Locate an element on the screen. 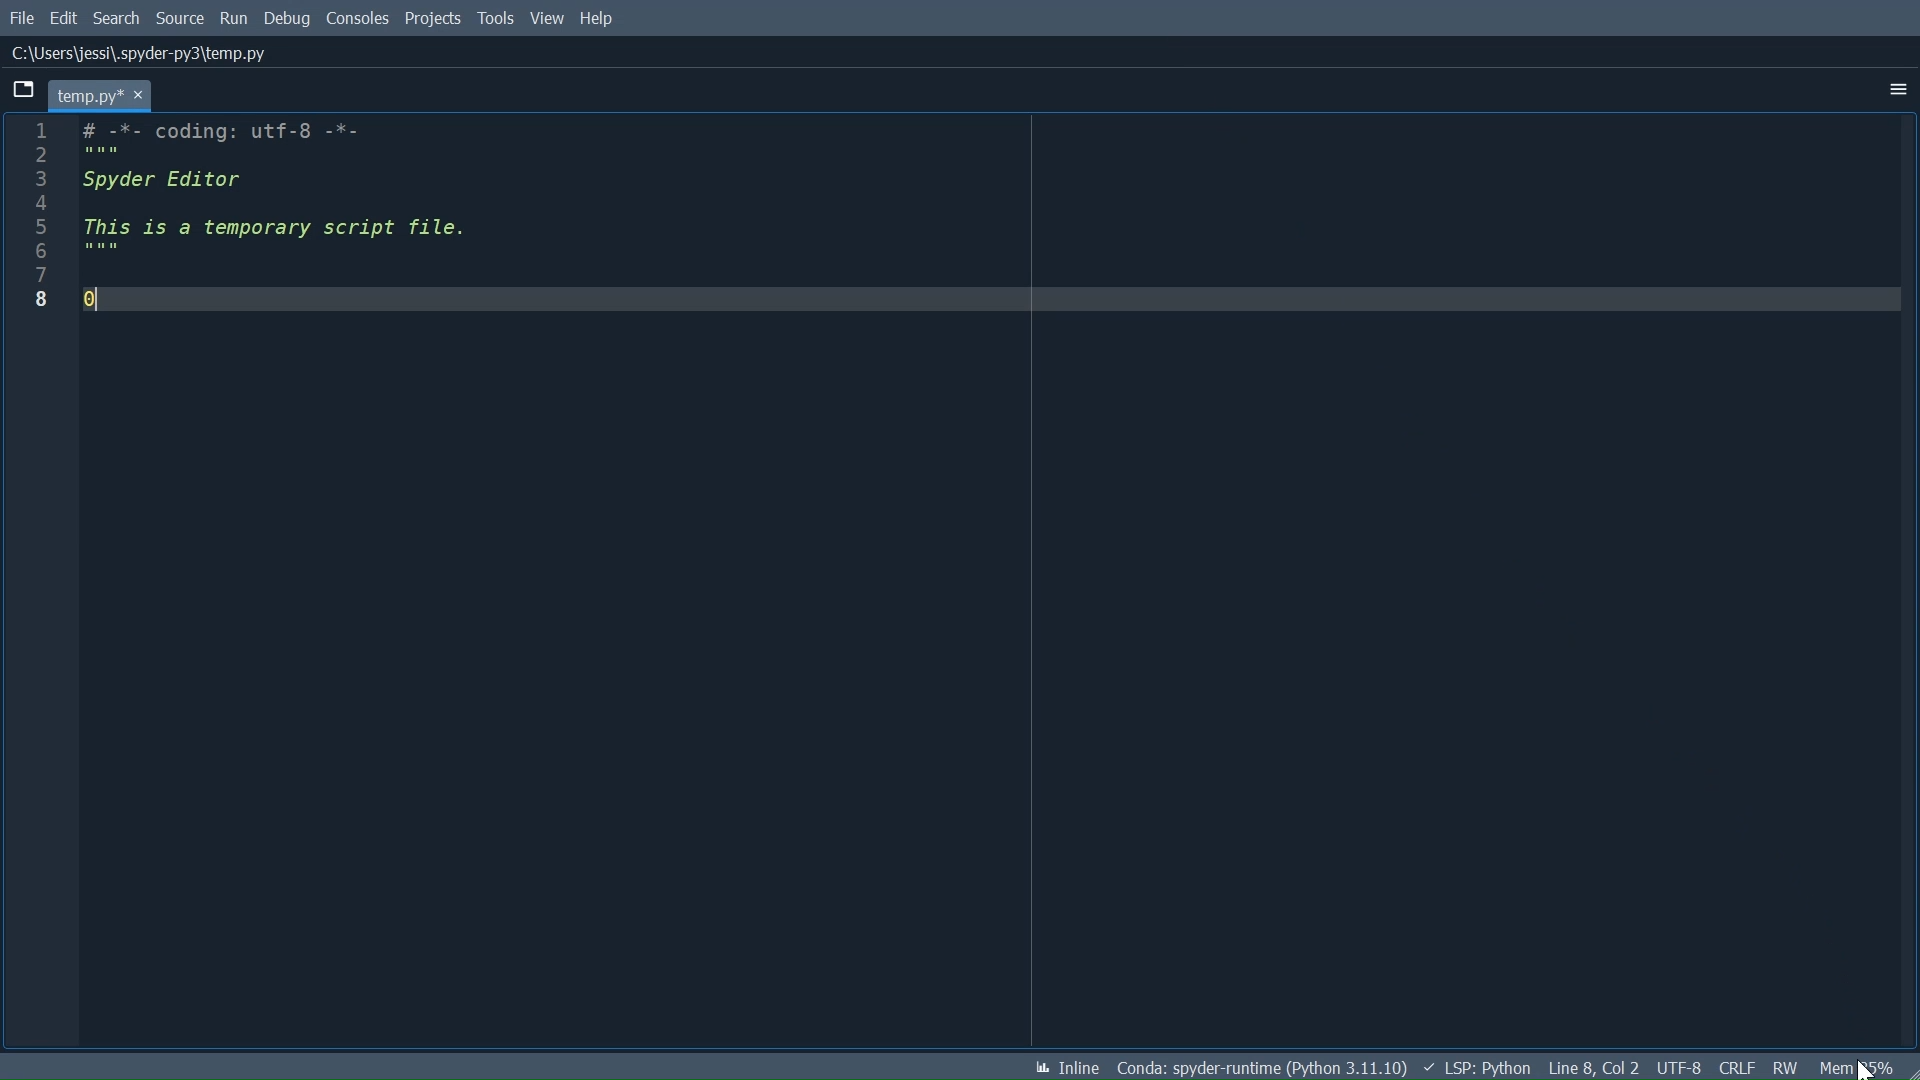  Consoles is located at coordinates (359, 19).